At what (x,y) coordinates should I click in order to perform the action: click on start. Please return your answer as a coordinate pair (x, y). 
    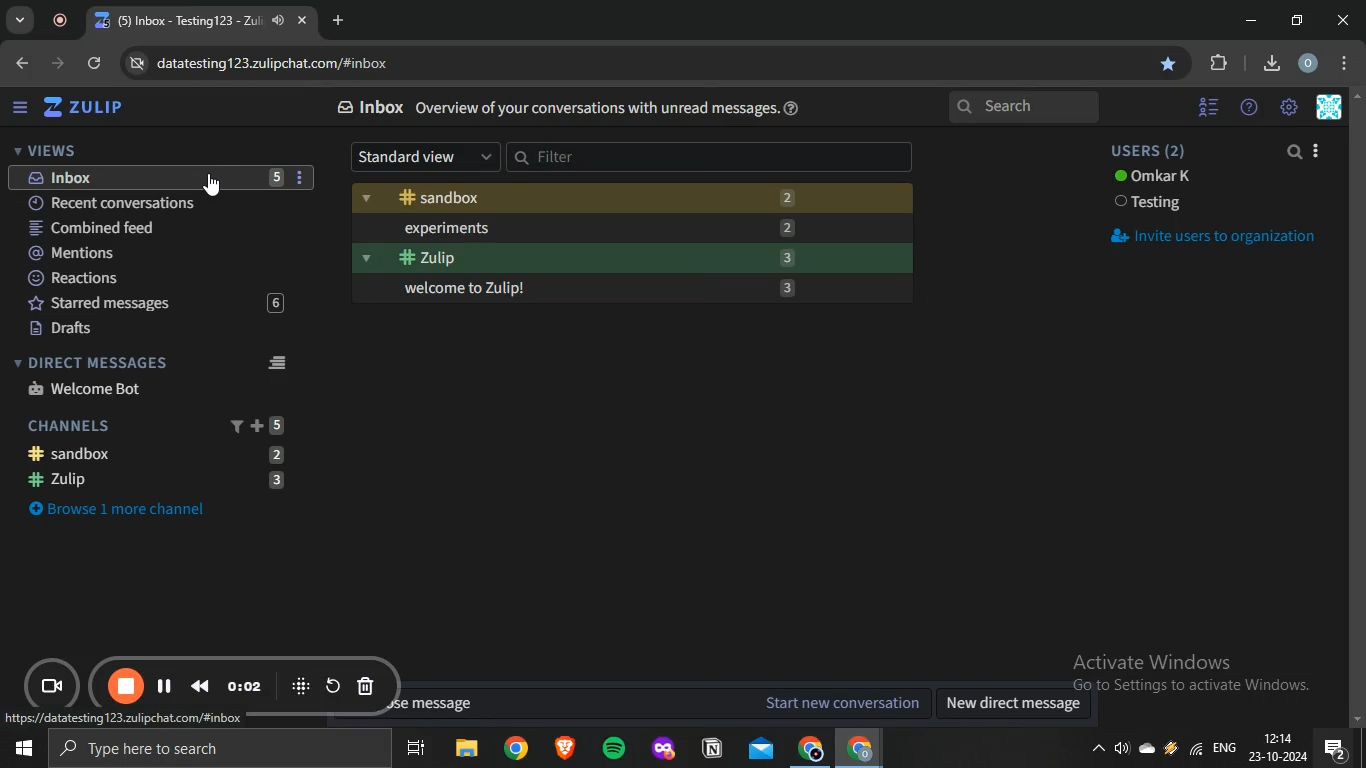
    Looking at the image, I should click on (20, 751).